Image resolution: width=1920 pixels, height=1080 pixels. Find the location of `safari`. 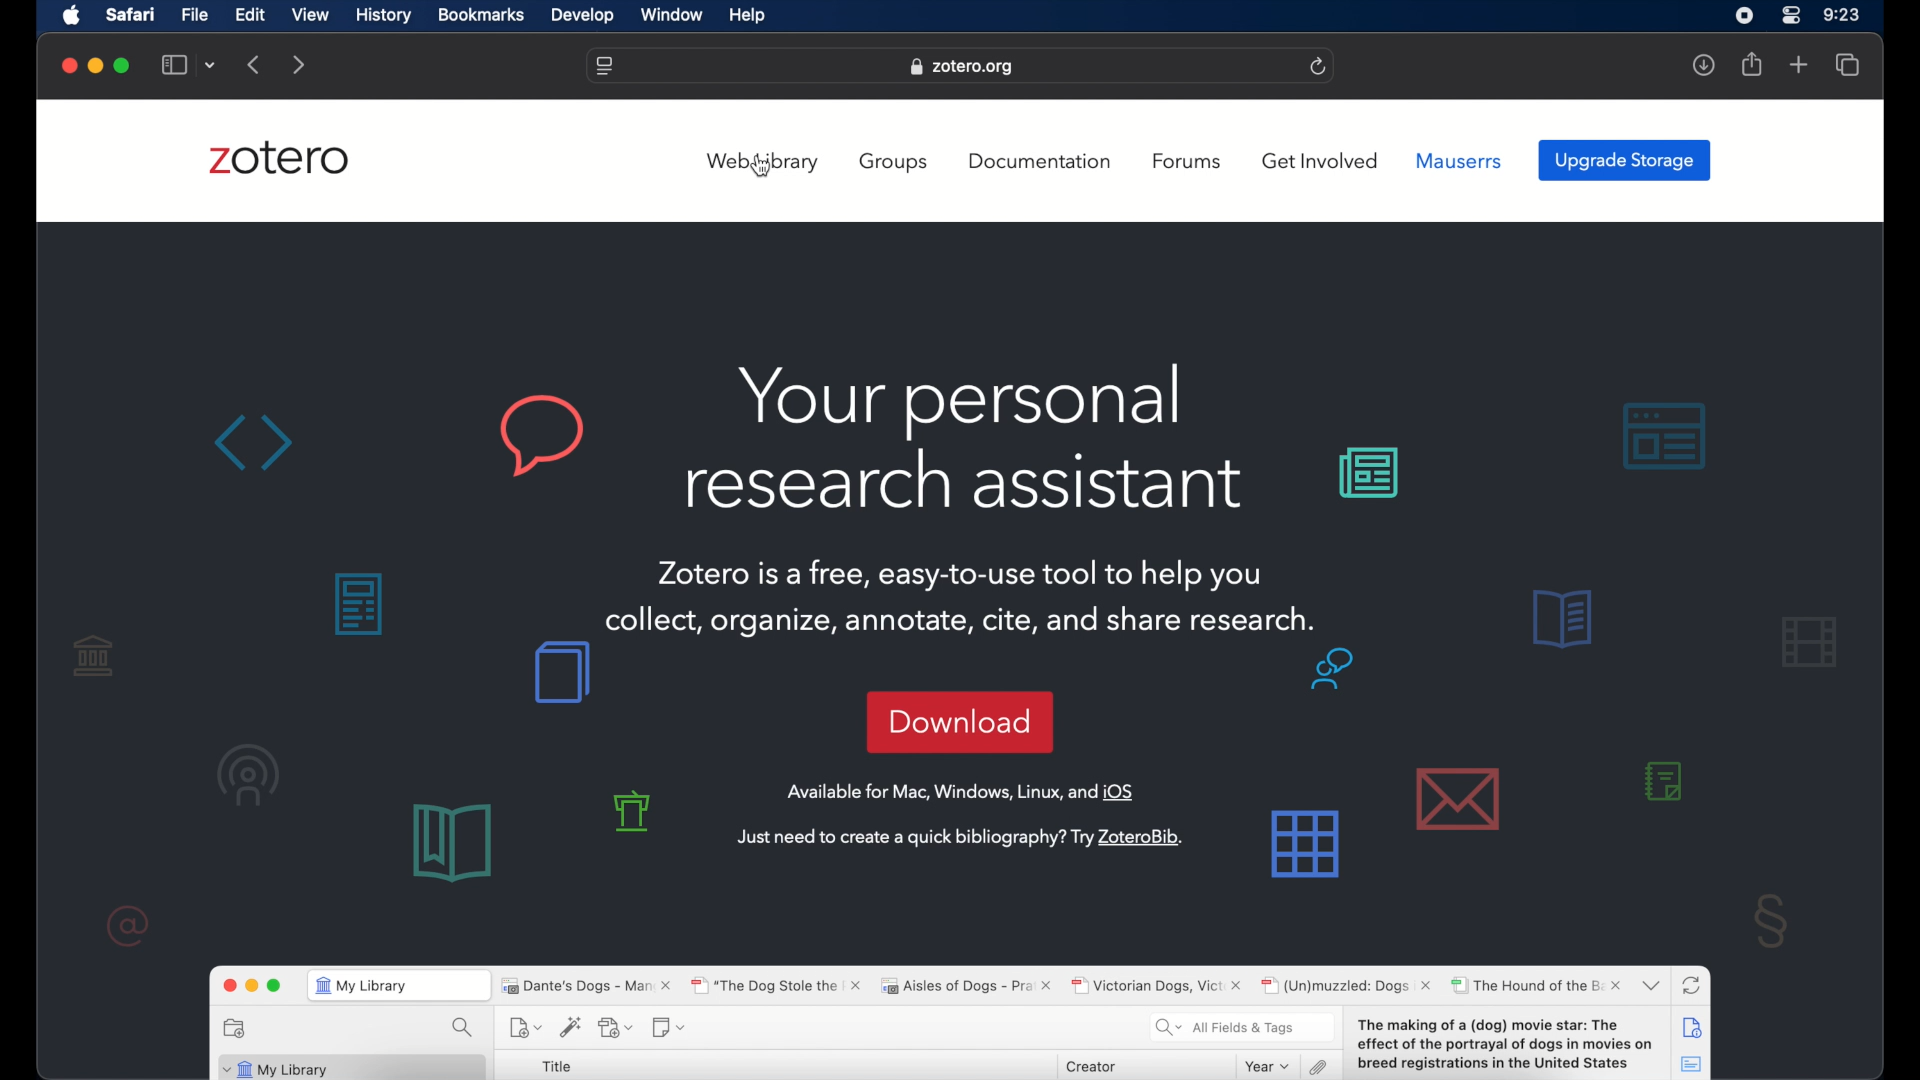

safari is located at coordinates (131, 14).